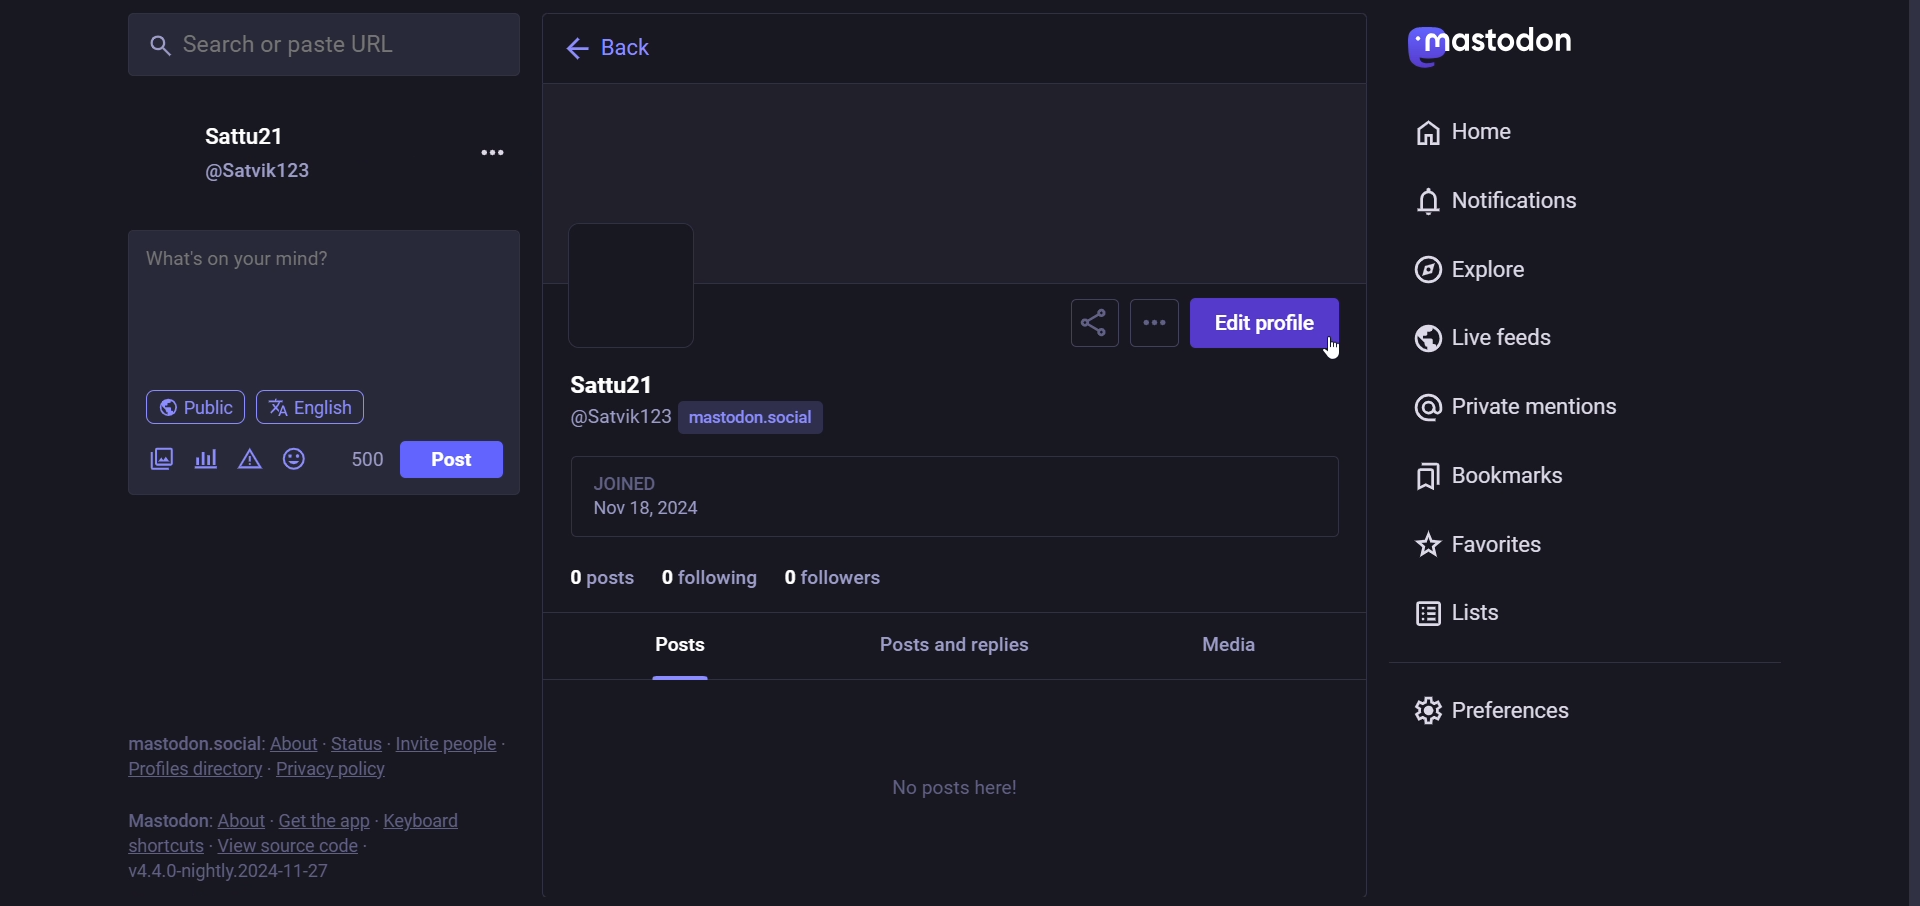  What do you see at coordinates (196, 409) in the screenshot?
I see `public` at bounding box center [196, 409].